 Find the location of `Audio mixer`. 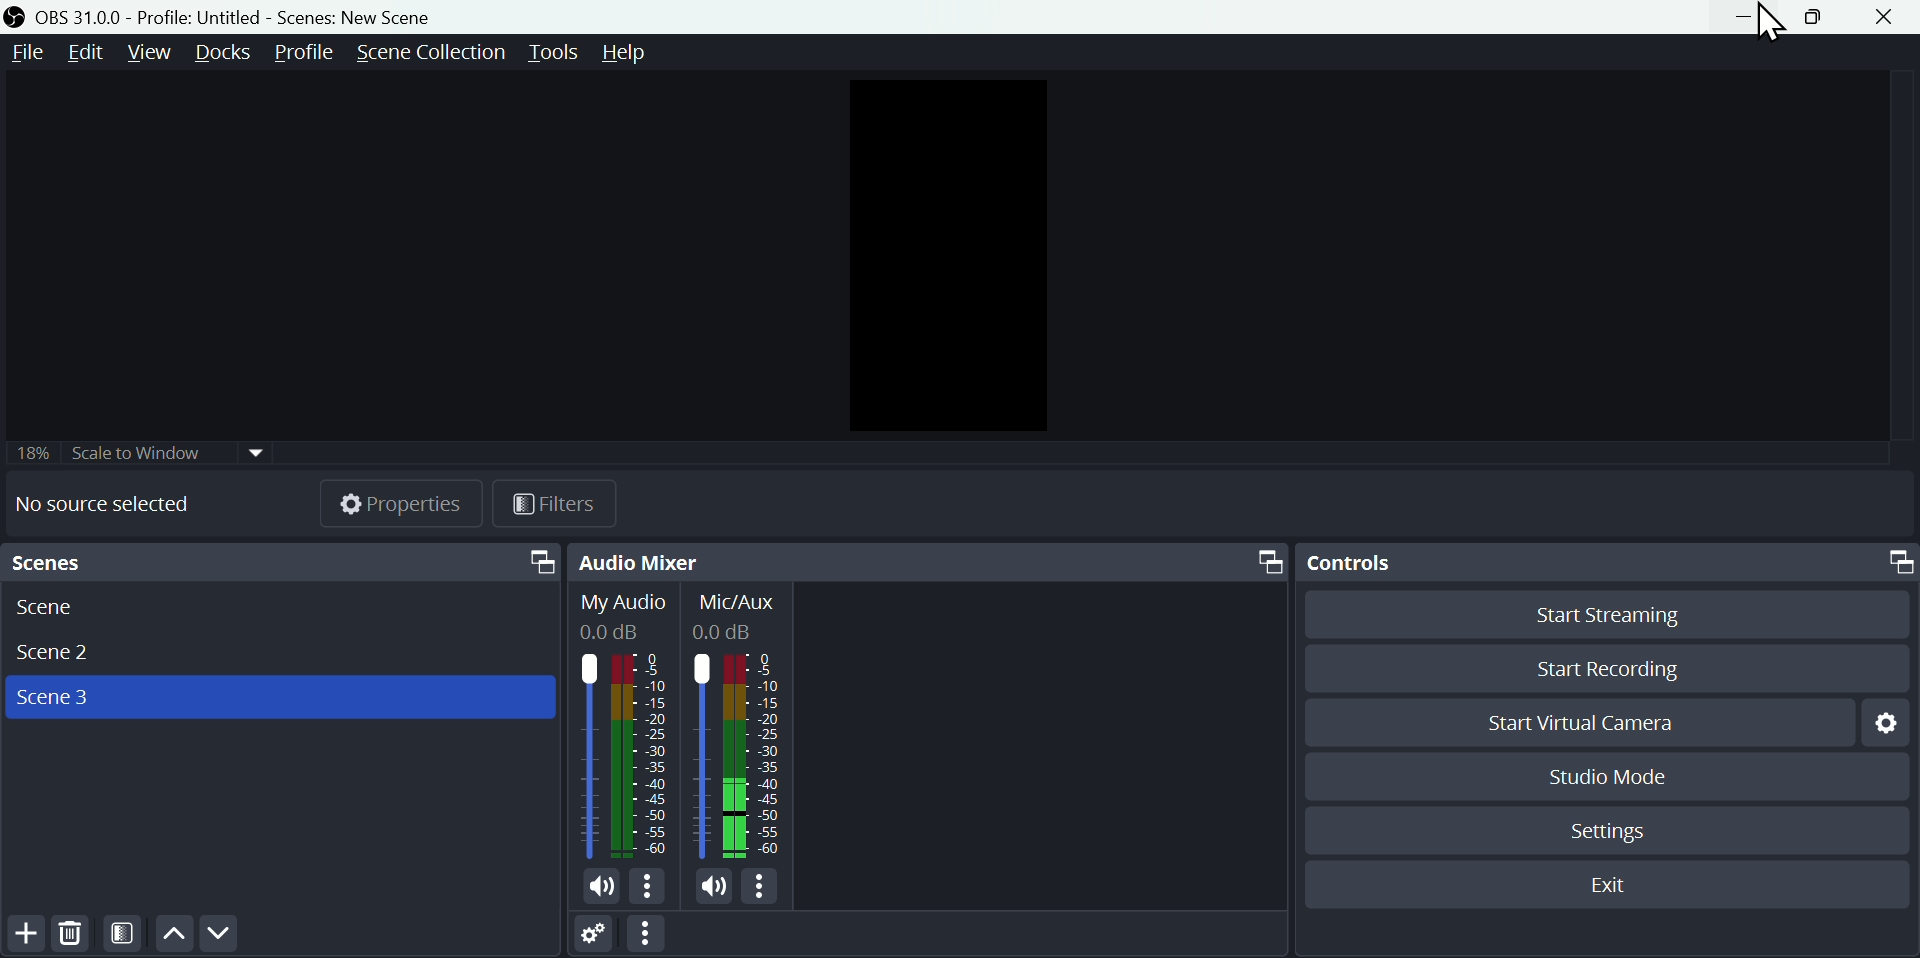

Audio mixer is located at coordinates (930, 562).